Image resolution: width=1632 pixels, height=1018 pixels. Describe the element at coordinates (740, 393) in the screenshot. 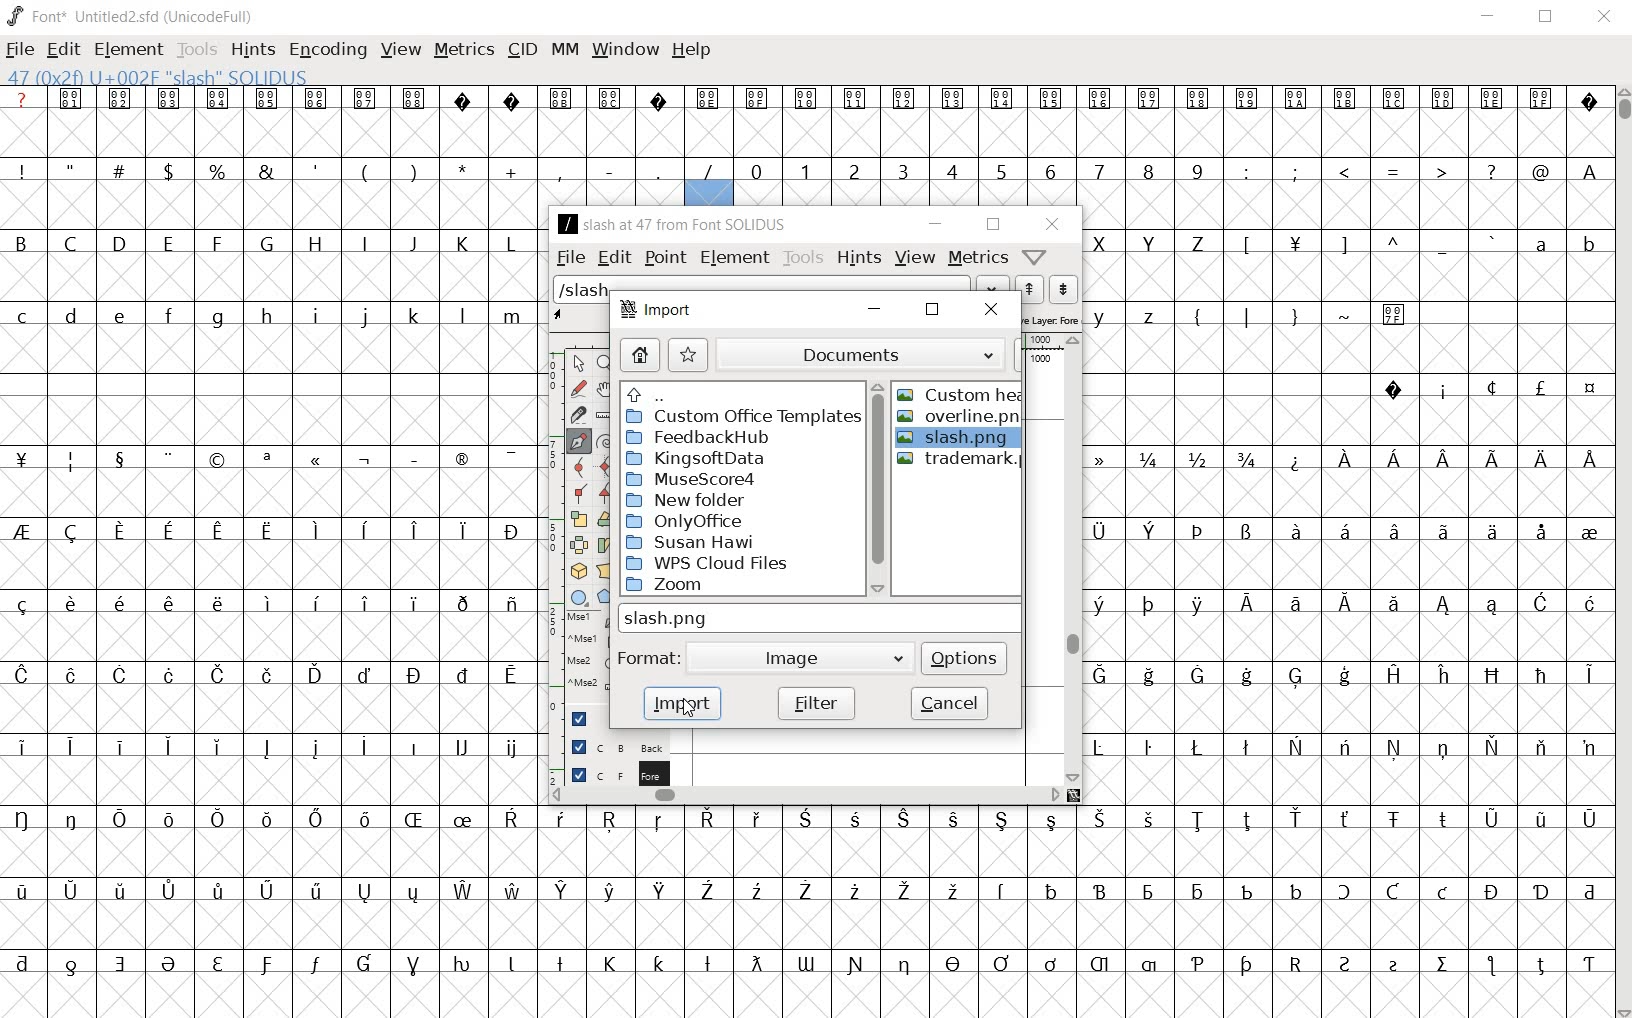

I see `up directories` at that location.